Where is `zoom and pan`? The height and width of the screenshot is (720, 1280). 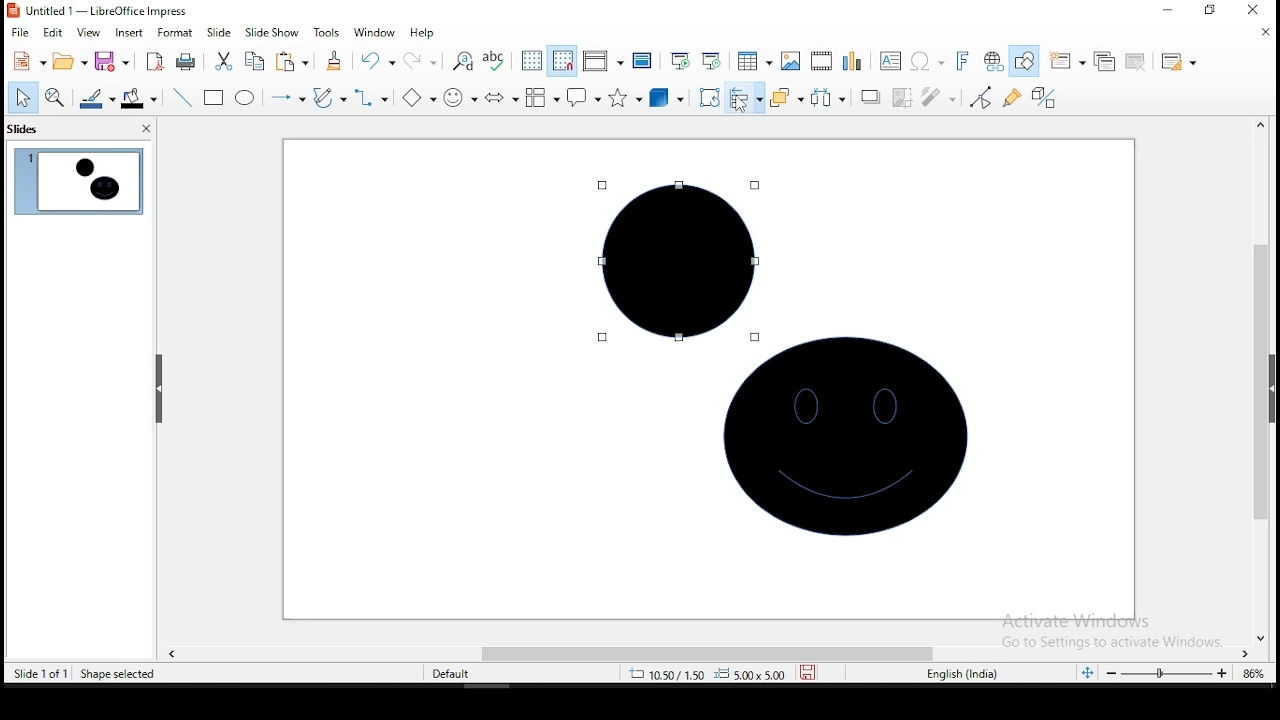
zoom and pan is located at coordinates (55, 100).